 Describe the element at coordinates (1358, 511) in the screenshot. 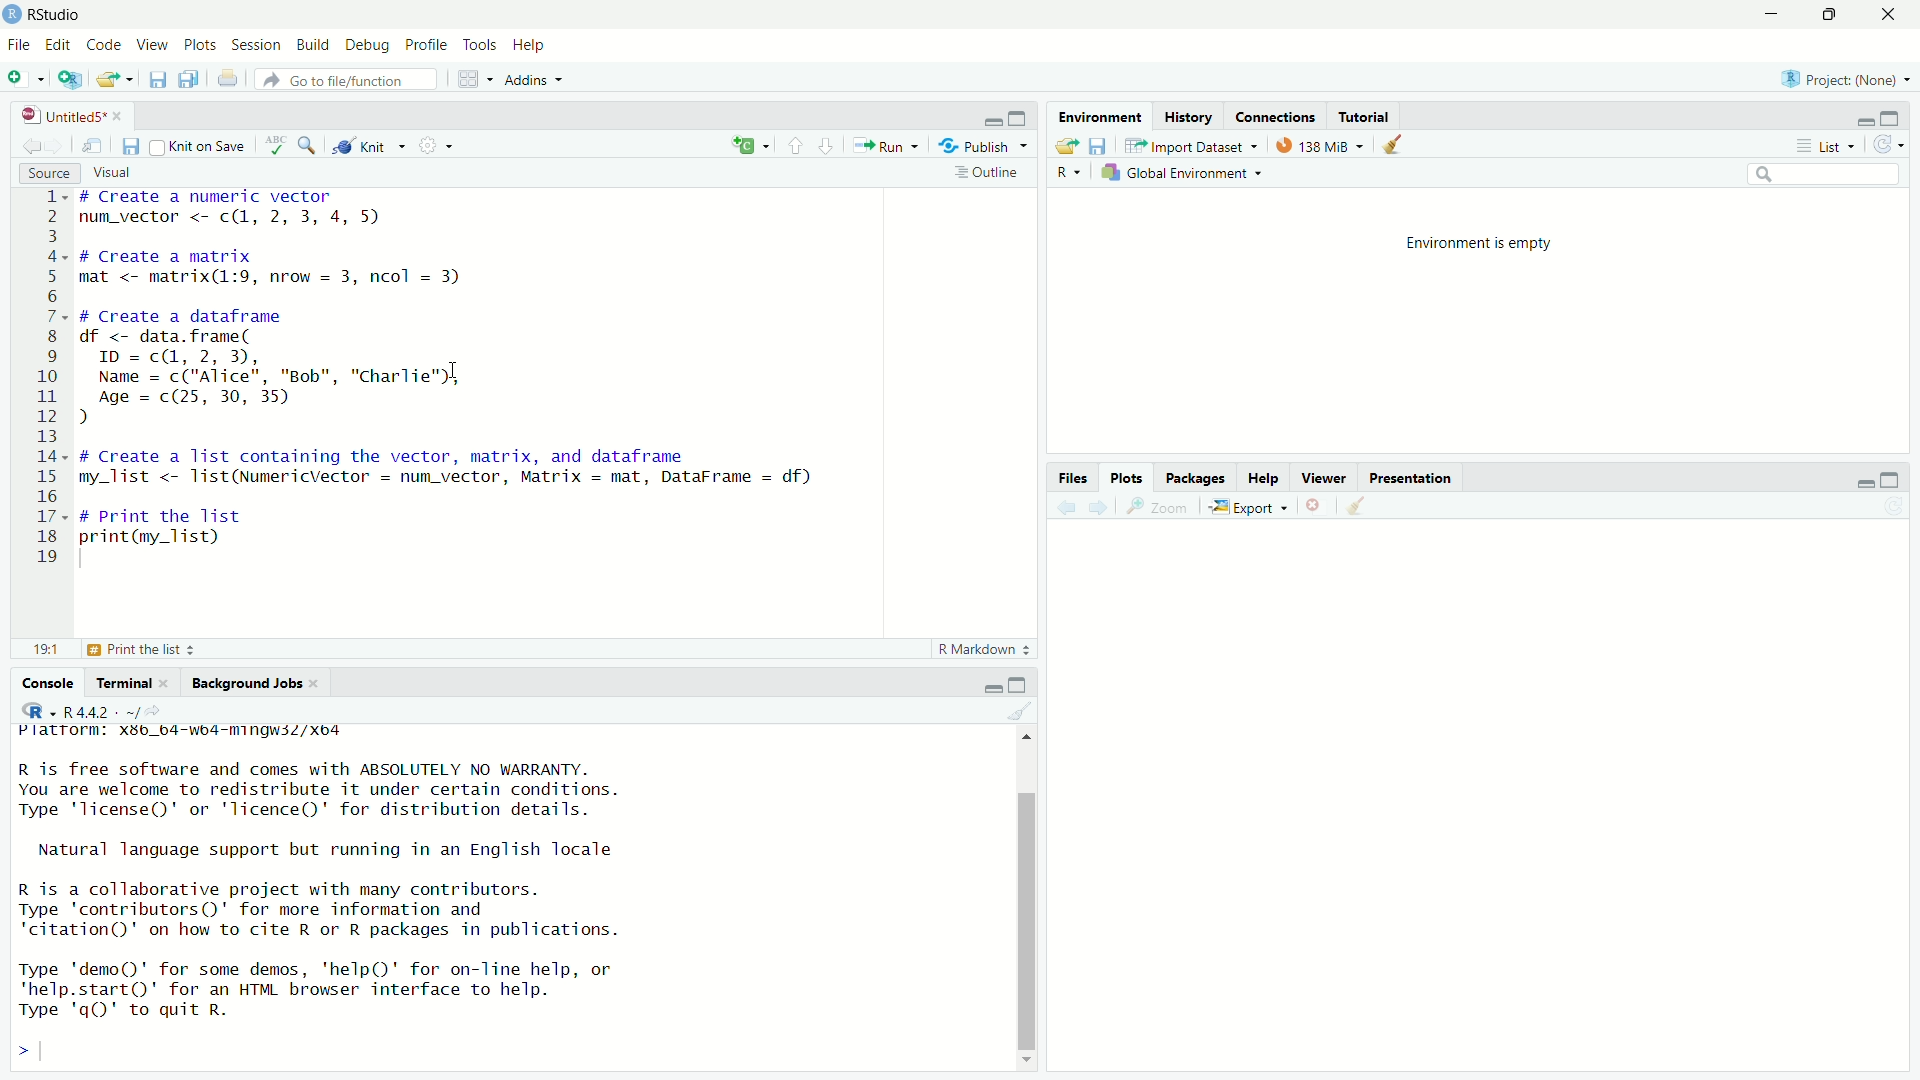

I see `clear` at that location.